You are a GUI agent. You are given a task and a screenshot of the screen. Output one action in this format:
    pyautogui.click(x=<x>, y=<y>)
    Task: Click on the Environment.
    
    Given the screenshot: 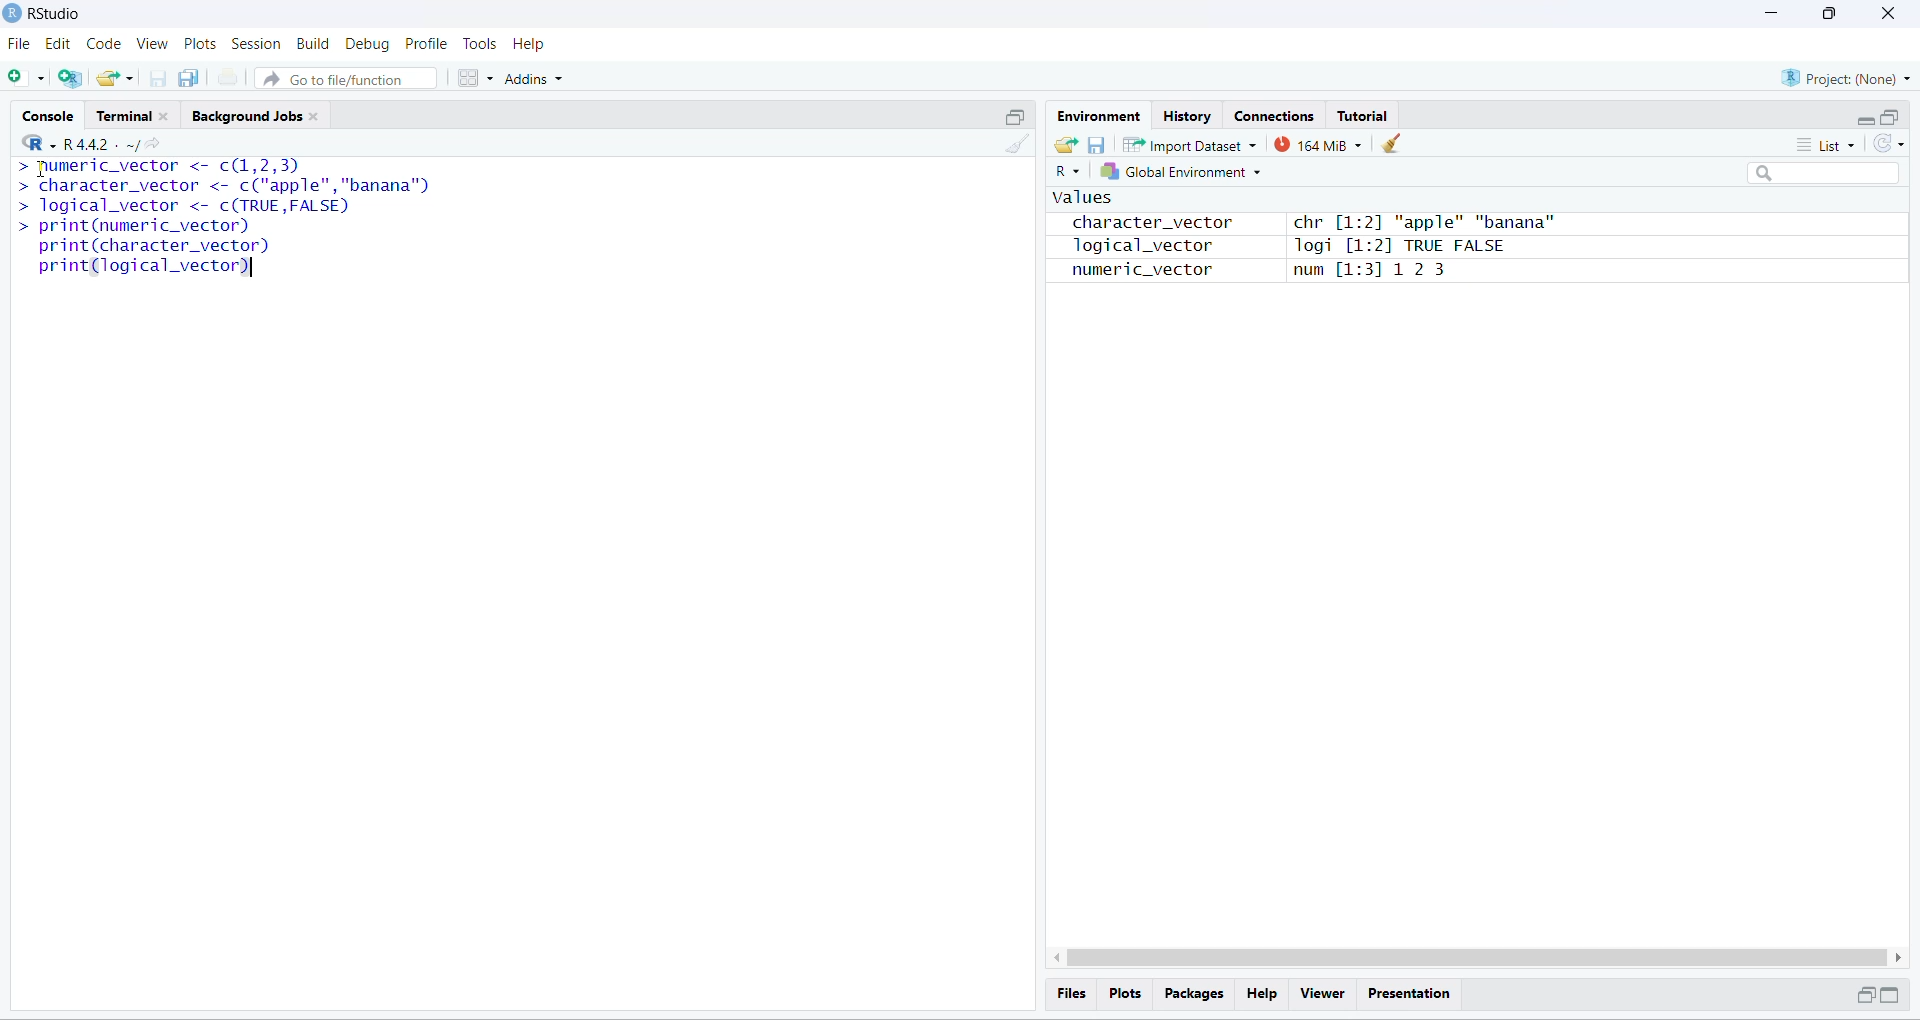 What is the action you would take?
    pyautogui.click(x=1097, y=115)
    